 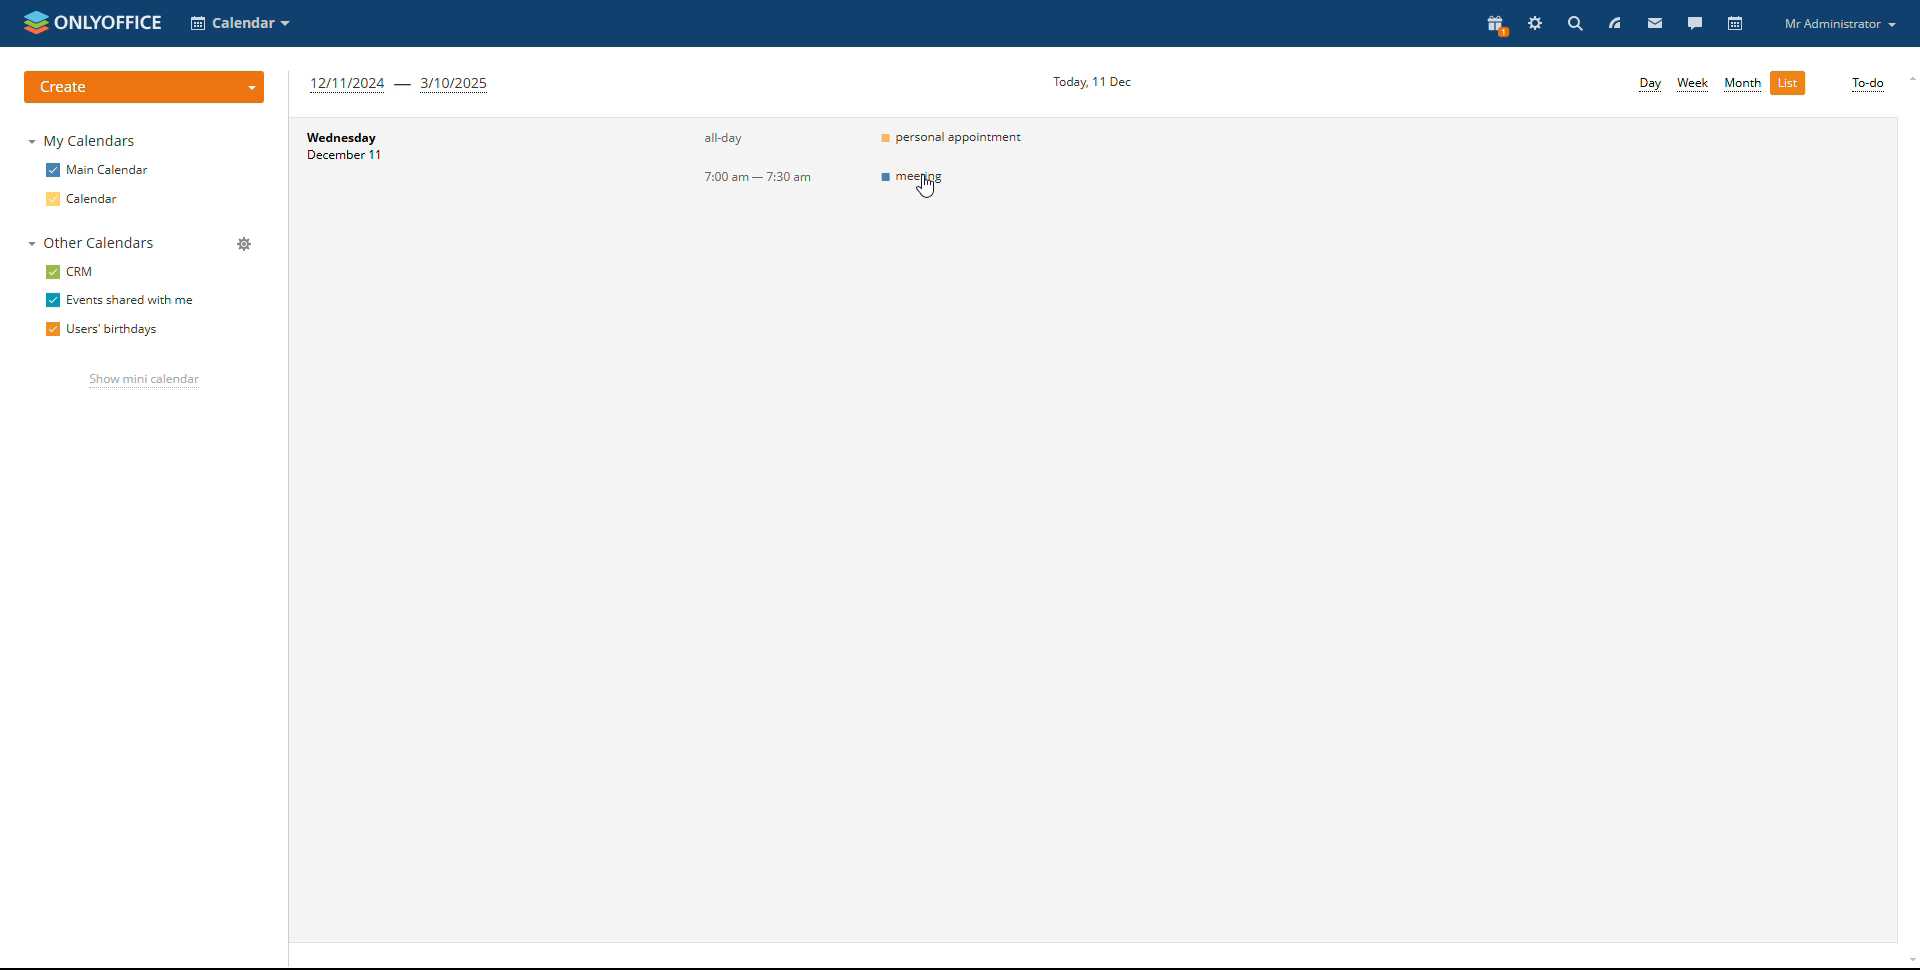 I want to click on feed, so click(x=1614, y=23).